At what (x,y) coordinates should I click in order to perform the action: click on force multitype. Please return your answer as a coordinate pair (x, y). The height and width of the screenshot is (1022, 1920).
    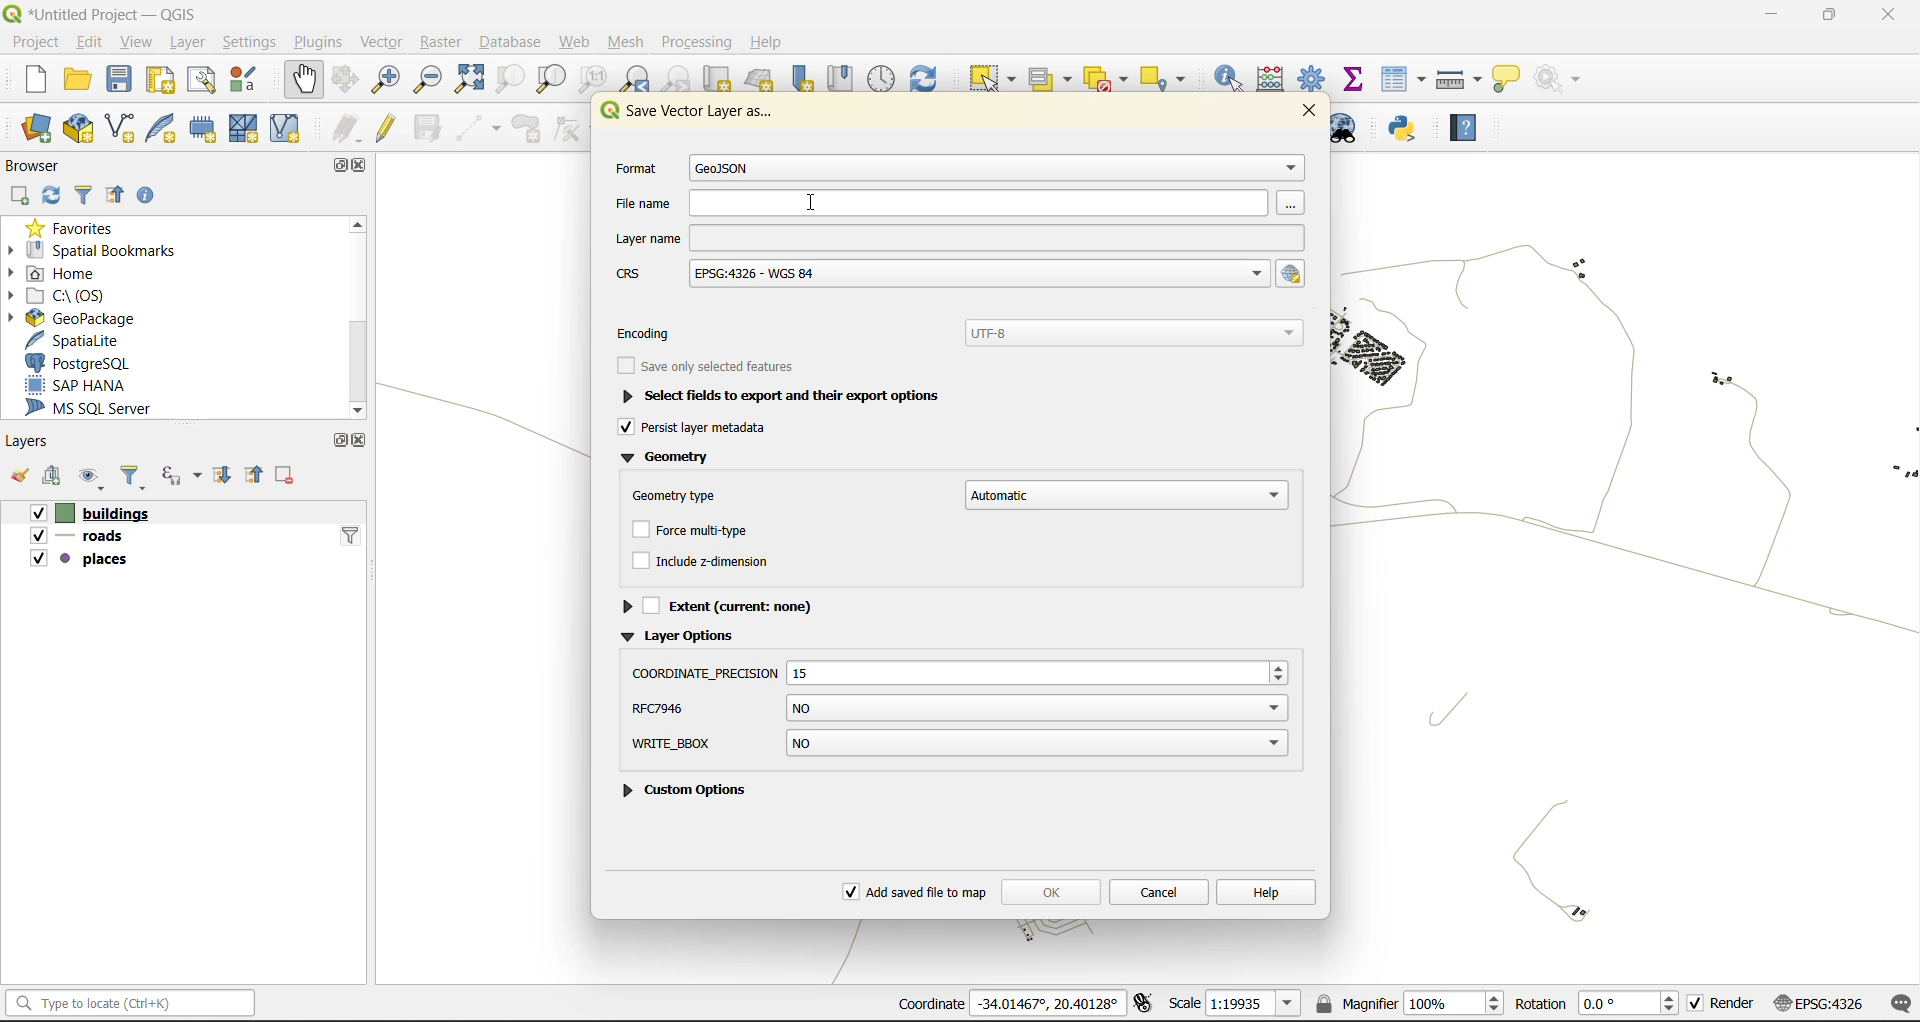
    Looking at the image, I should click on (694, 532).